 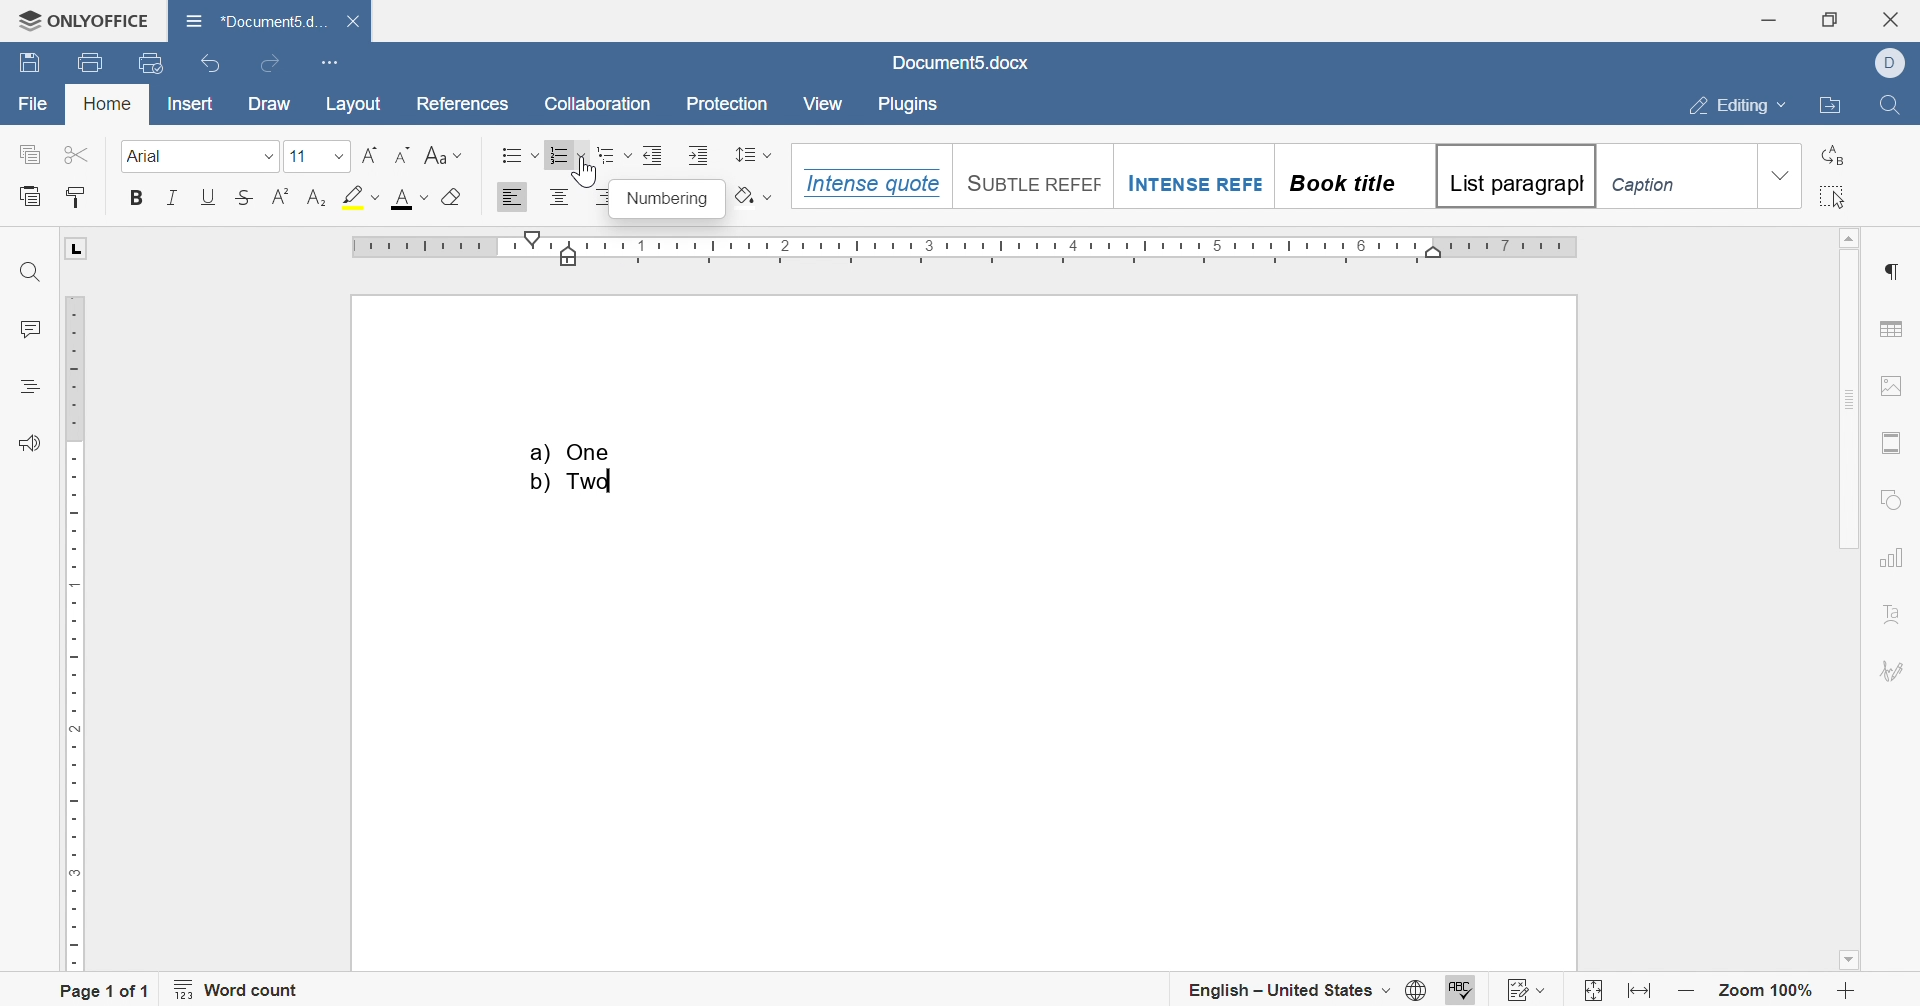 I want to click on chart settings, so click(x=1890, y=560).